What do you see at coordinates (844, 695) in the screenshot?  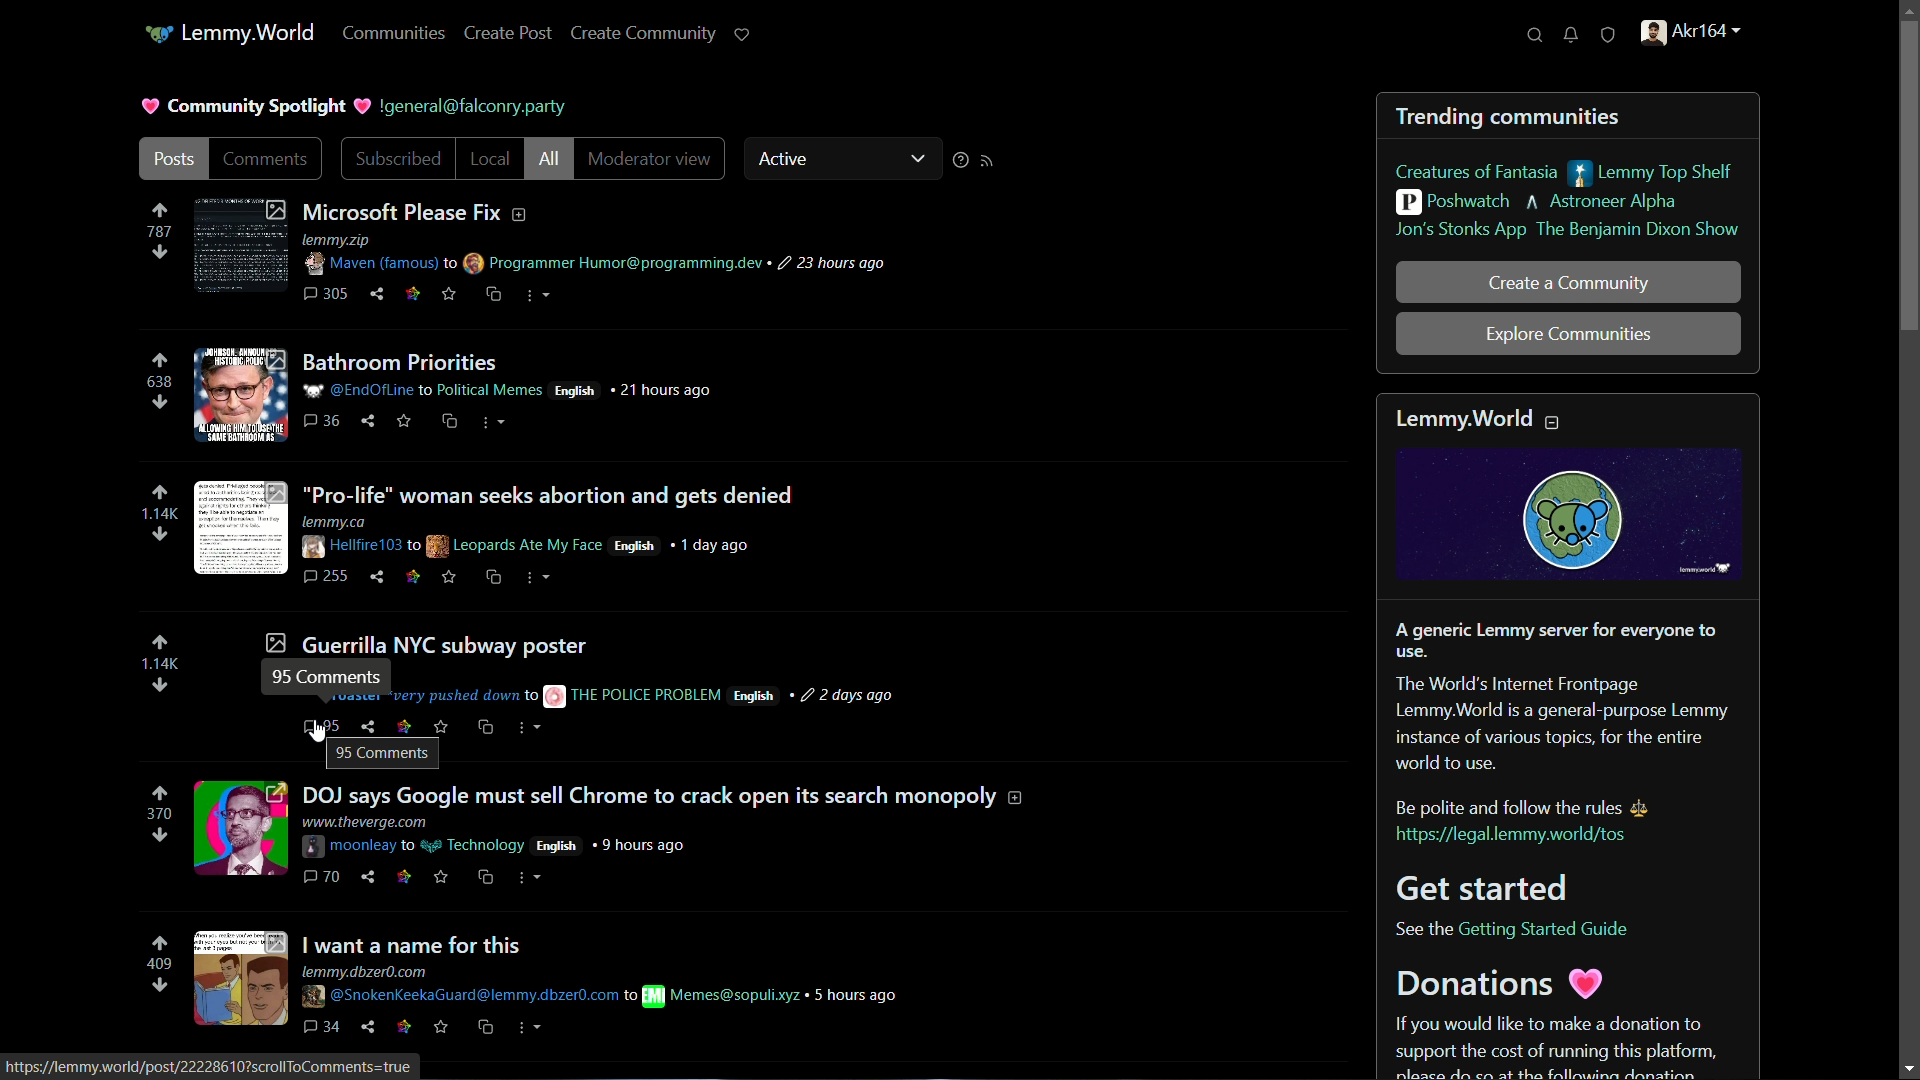 I see `post-time` at bounding box center [844, 695].